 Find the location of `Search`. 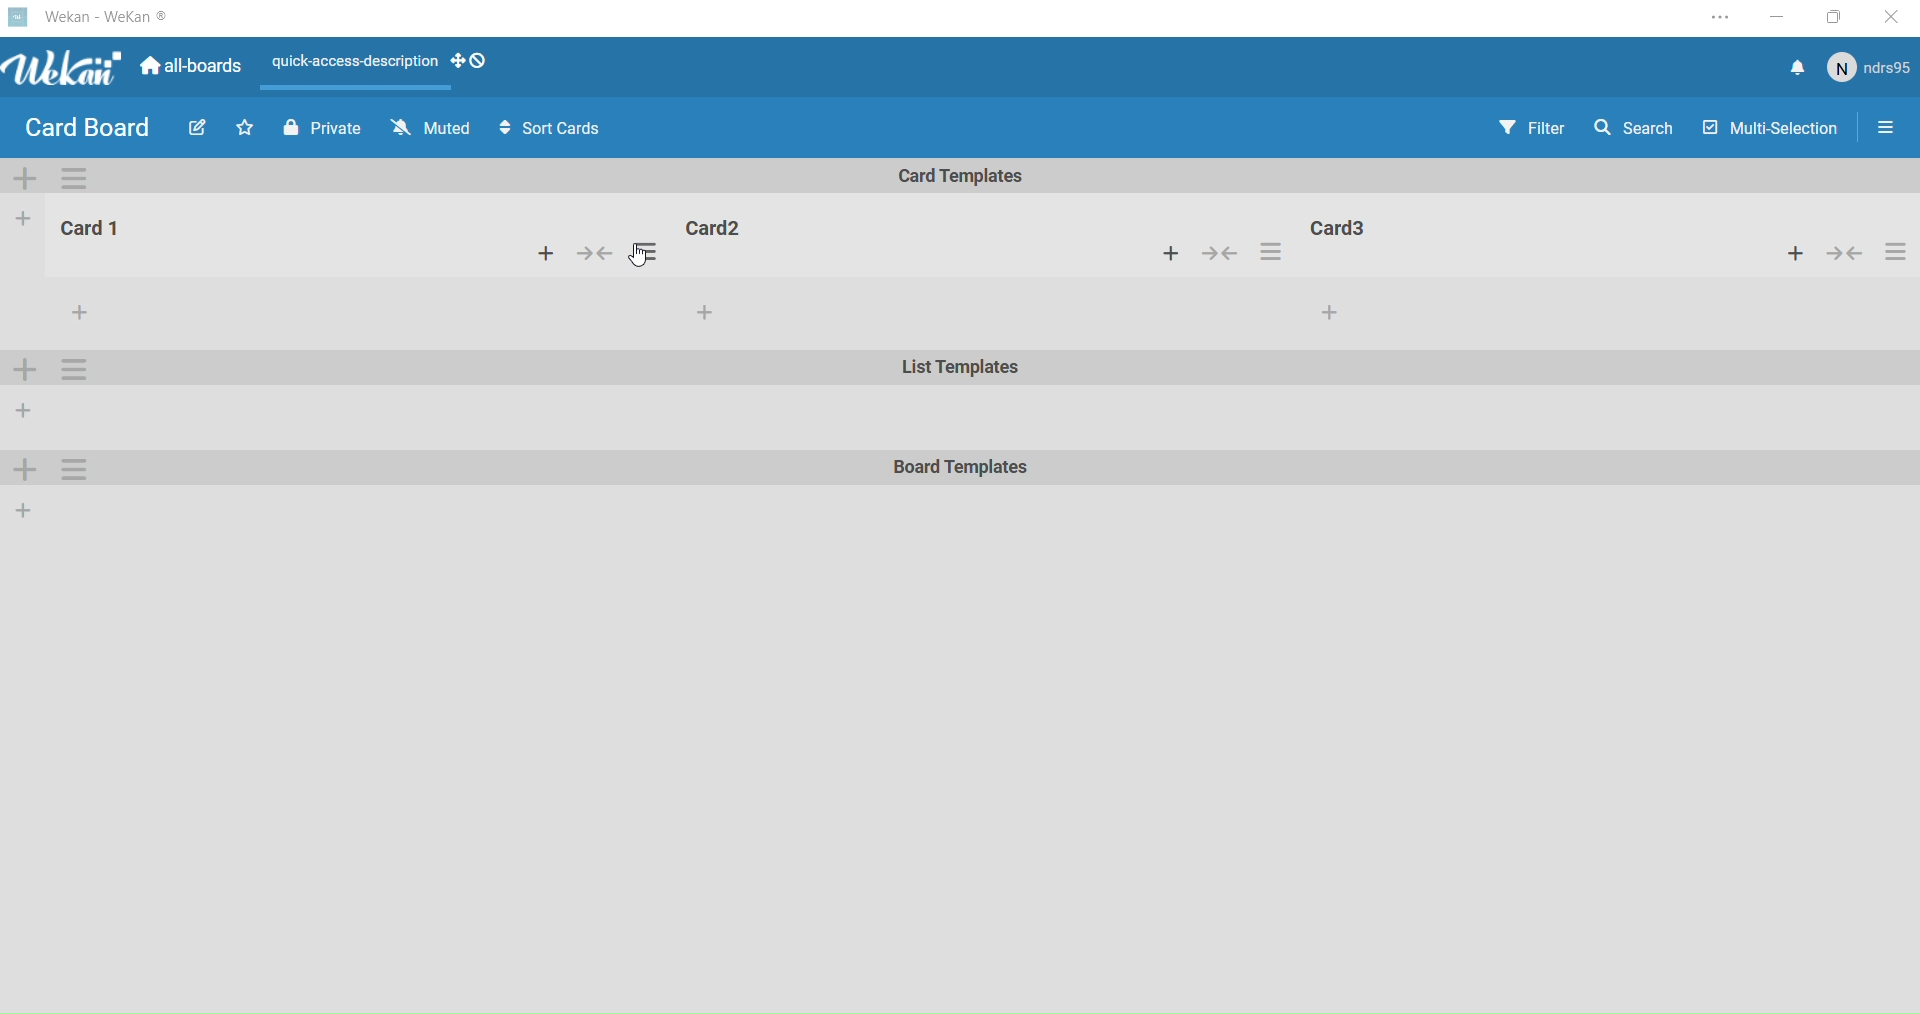

Search is located at coordinates (1635, 132).